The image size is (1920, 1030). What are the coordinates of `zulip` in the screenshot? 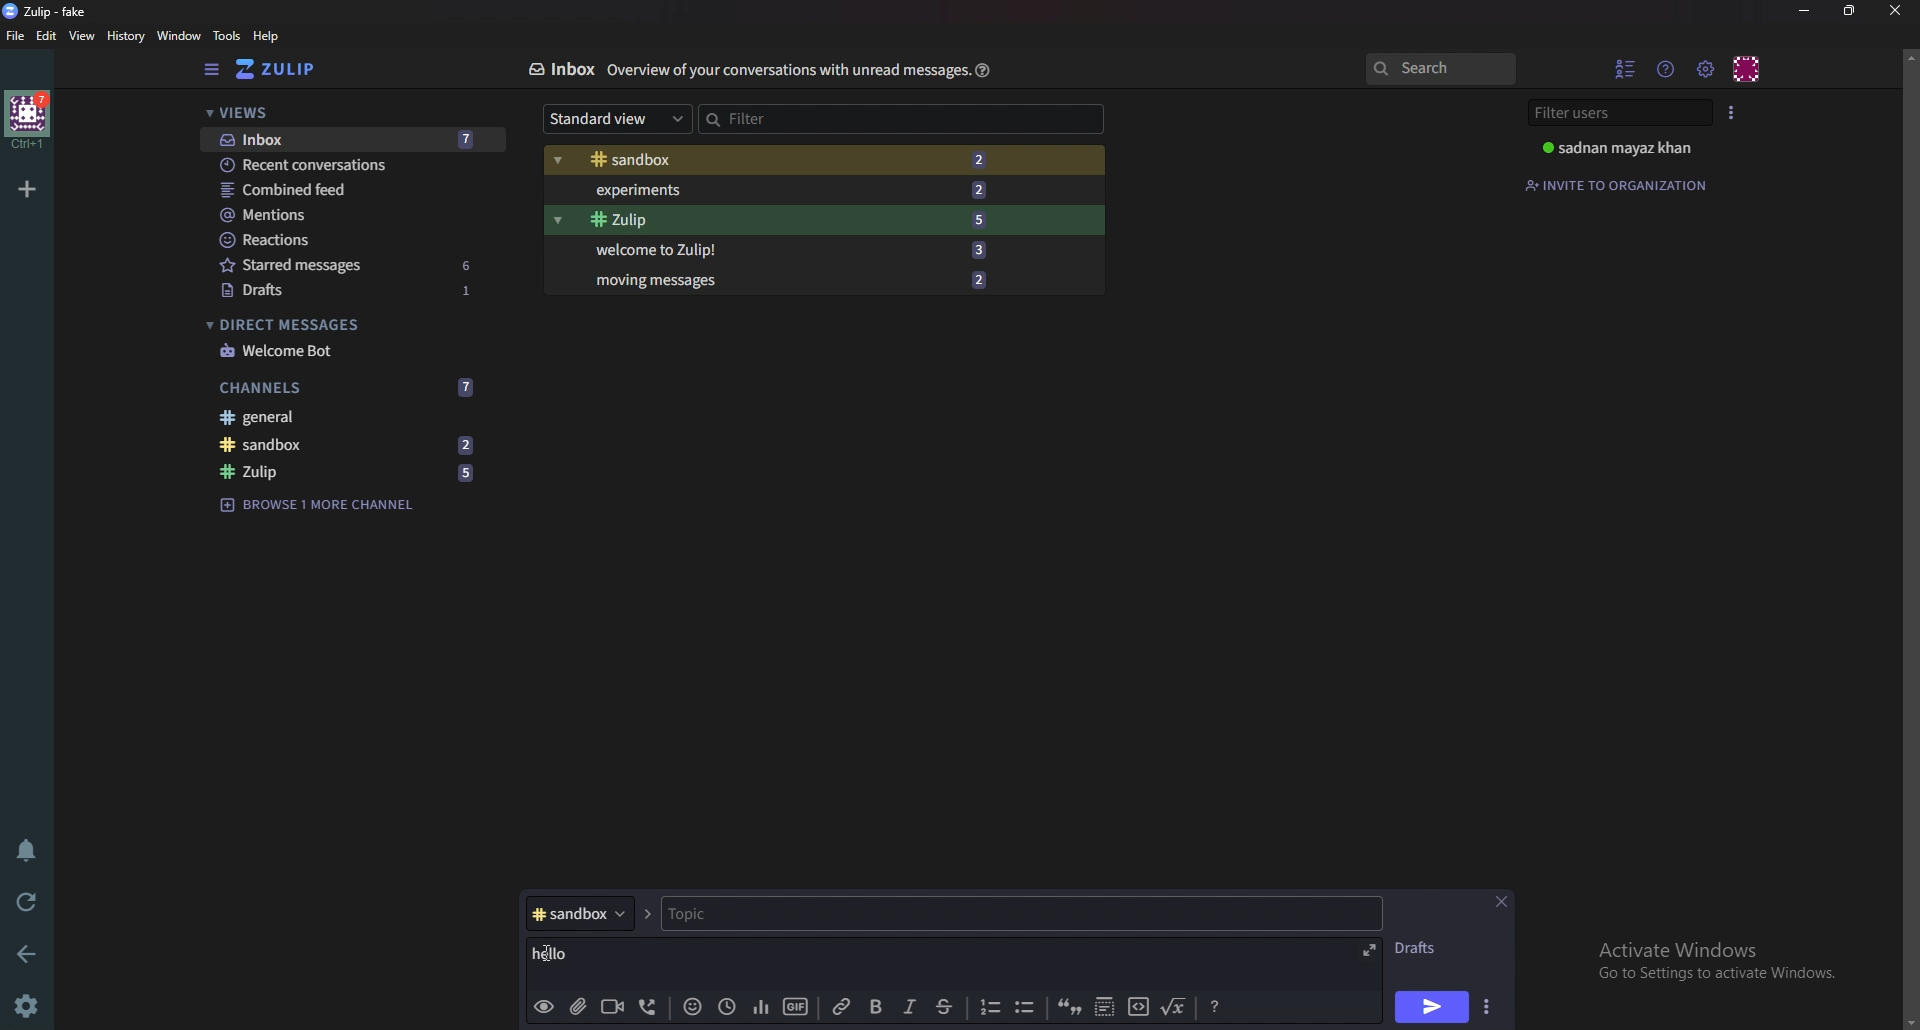 It's located at (287, 70).